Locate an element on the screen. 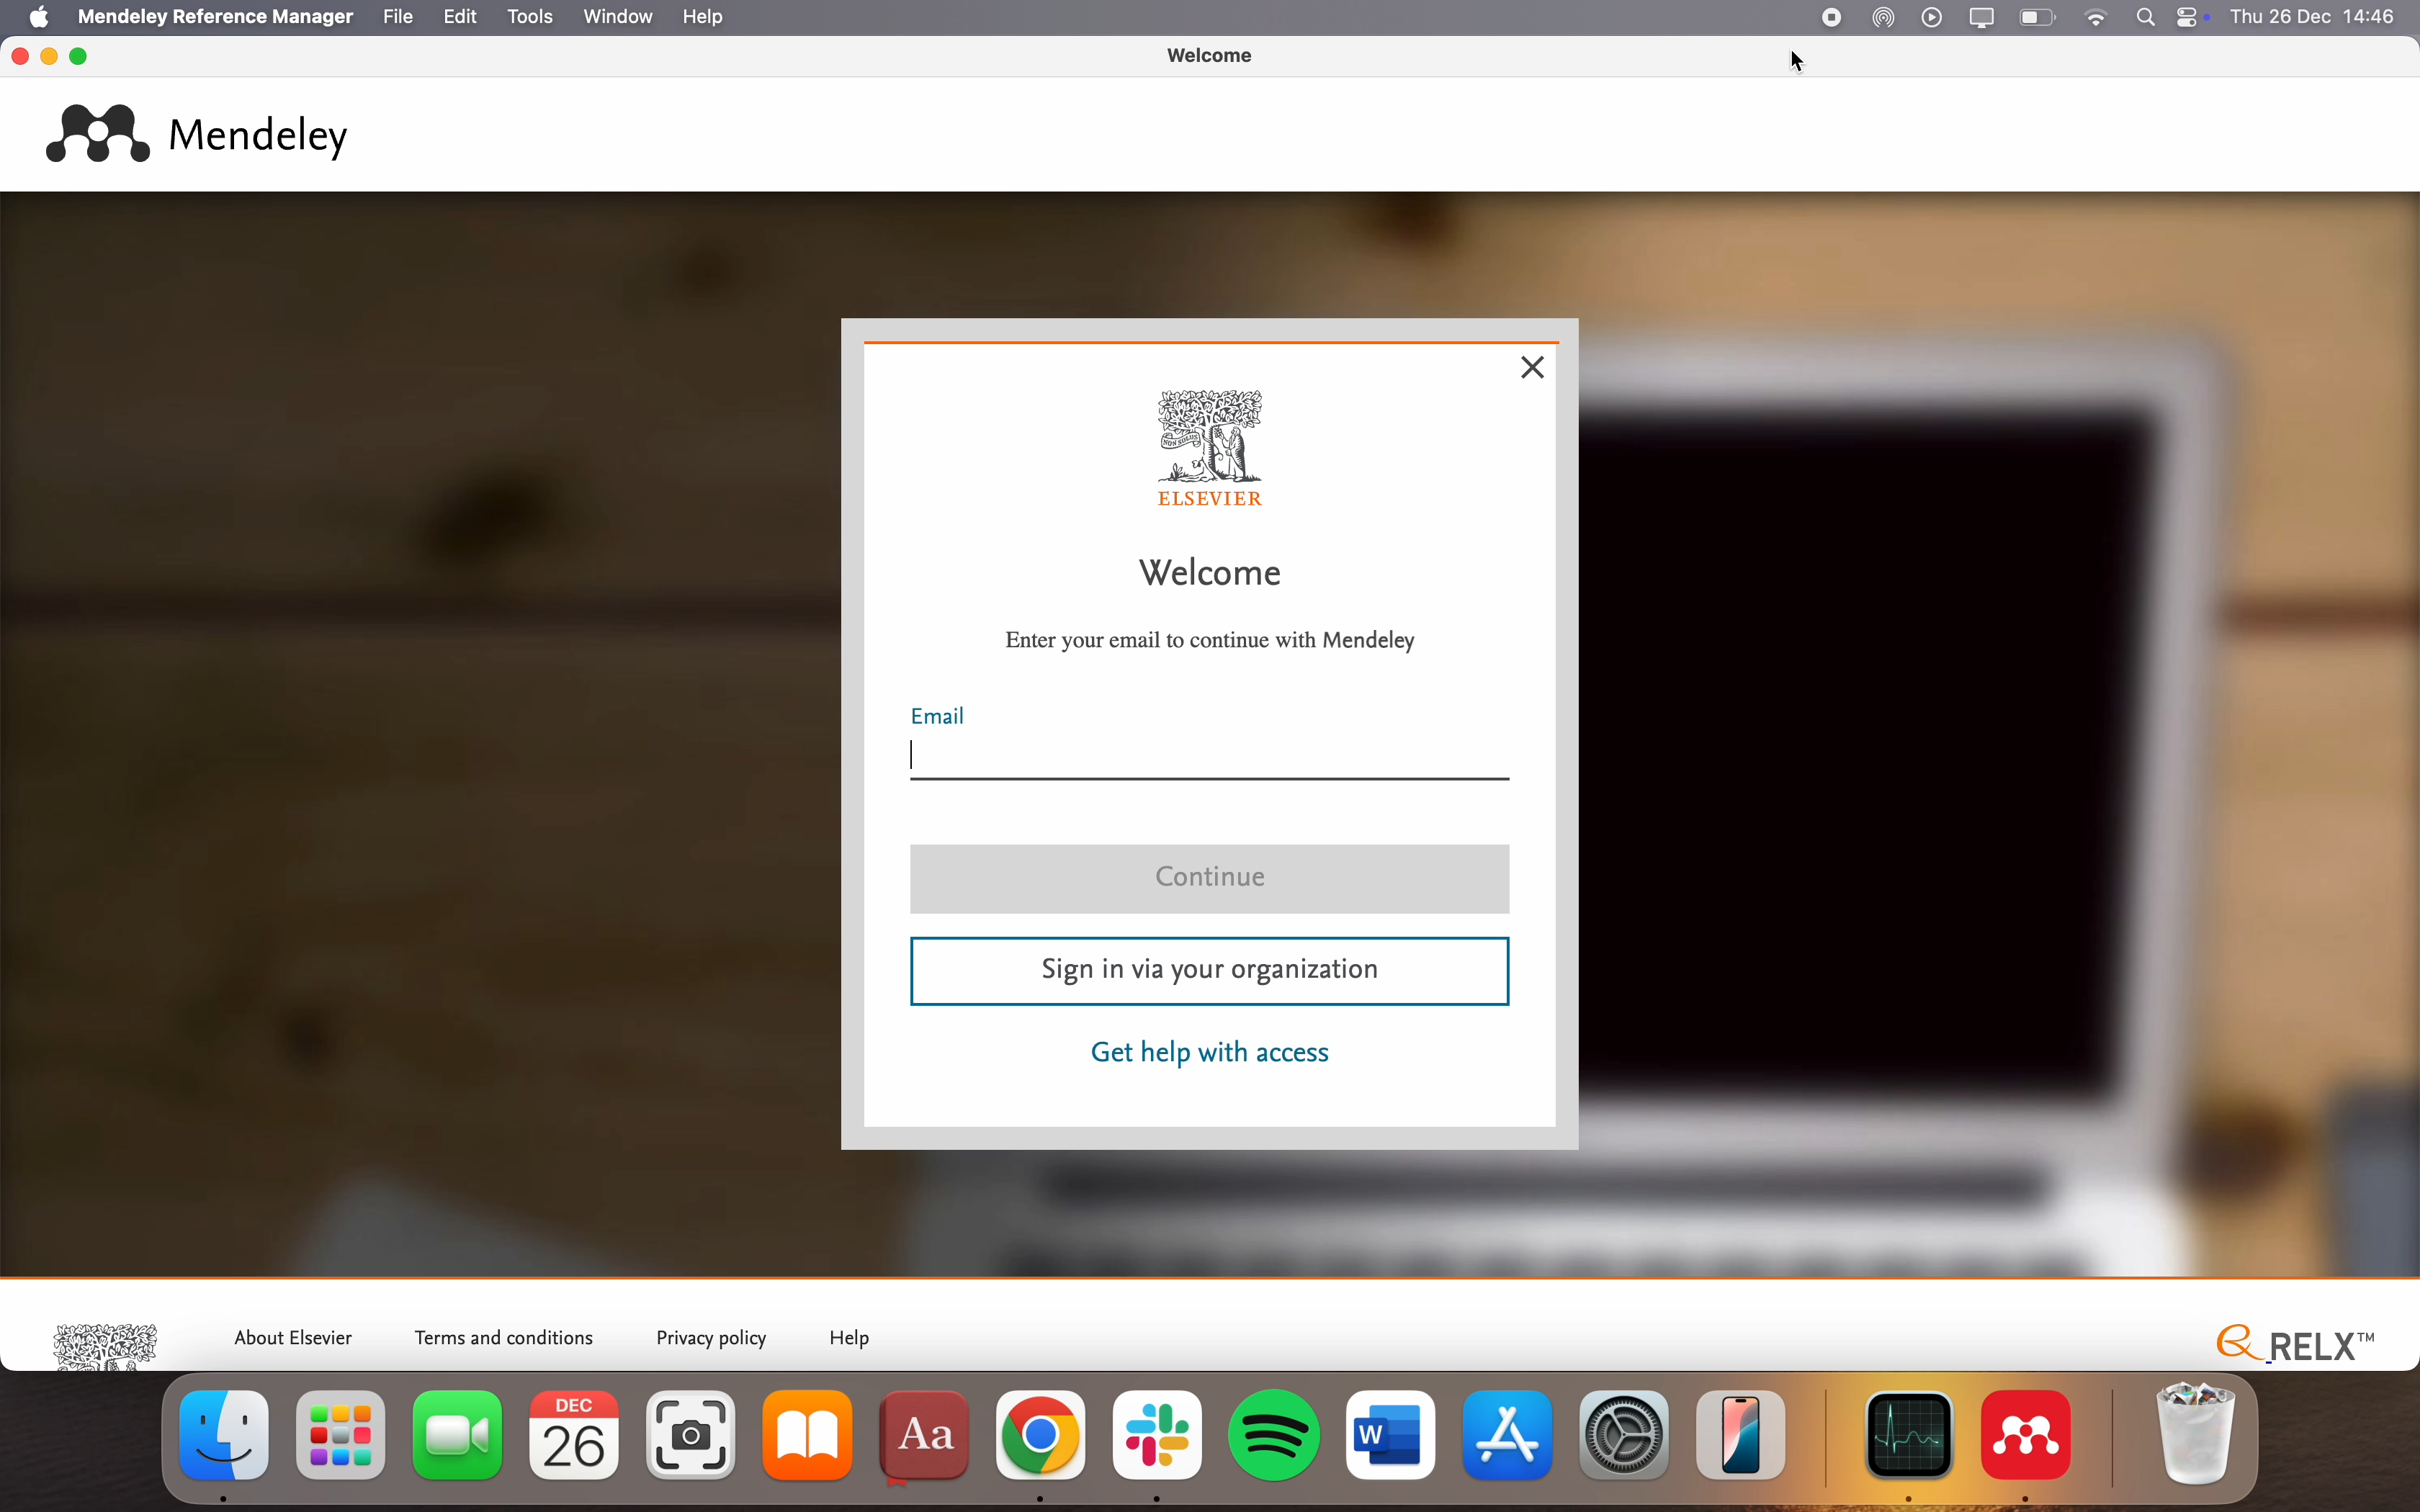 The width and height of the screenshot is (2420, 1512). word is located at coordinates (1393, 1438).